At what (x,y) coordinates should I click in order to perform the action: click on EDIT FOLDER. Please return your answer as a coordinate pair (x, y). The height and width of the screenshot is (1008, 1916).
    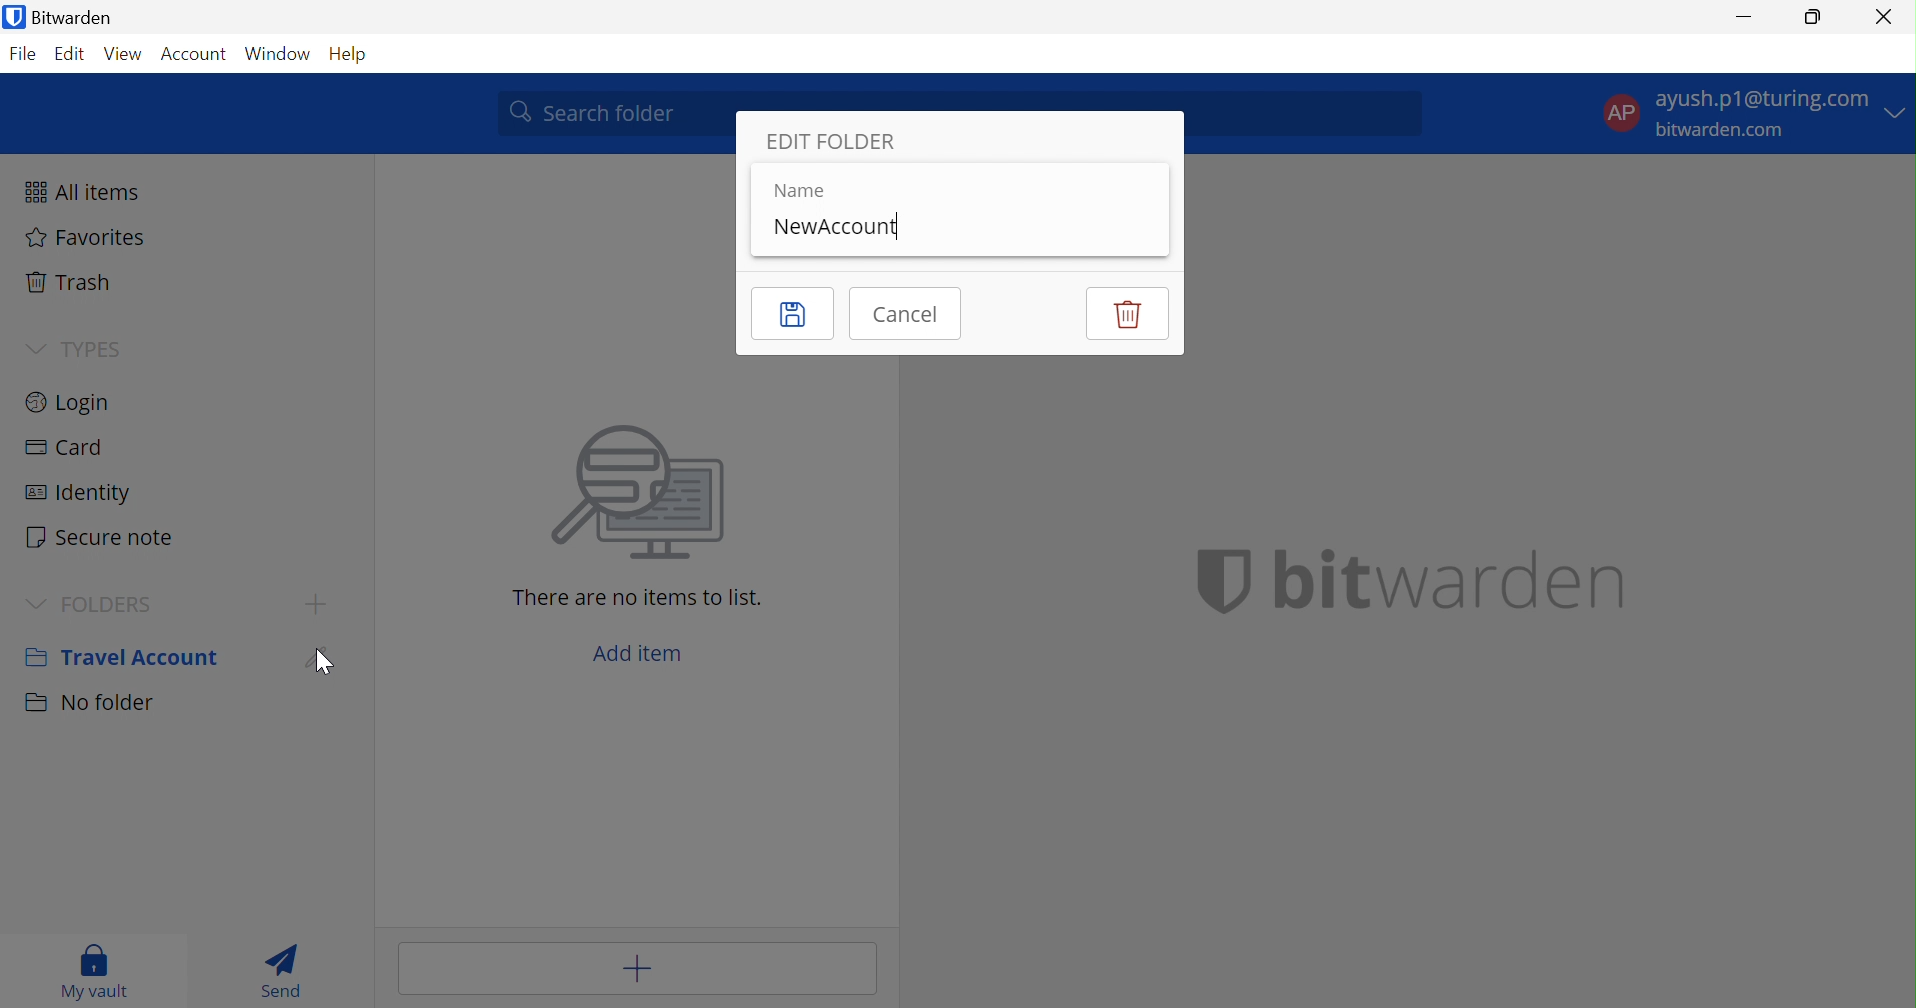
    Looking at the image, I should click on (833, 140).